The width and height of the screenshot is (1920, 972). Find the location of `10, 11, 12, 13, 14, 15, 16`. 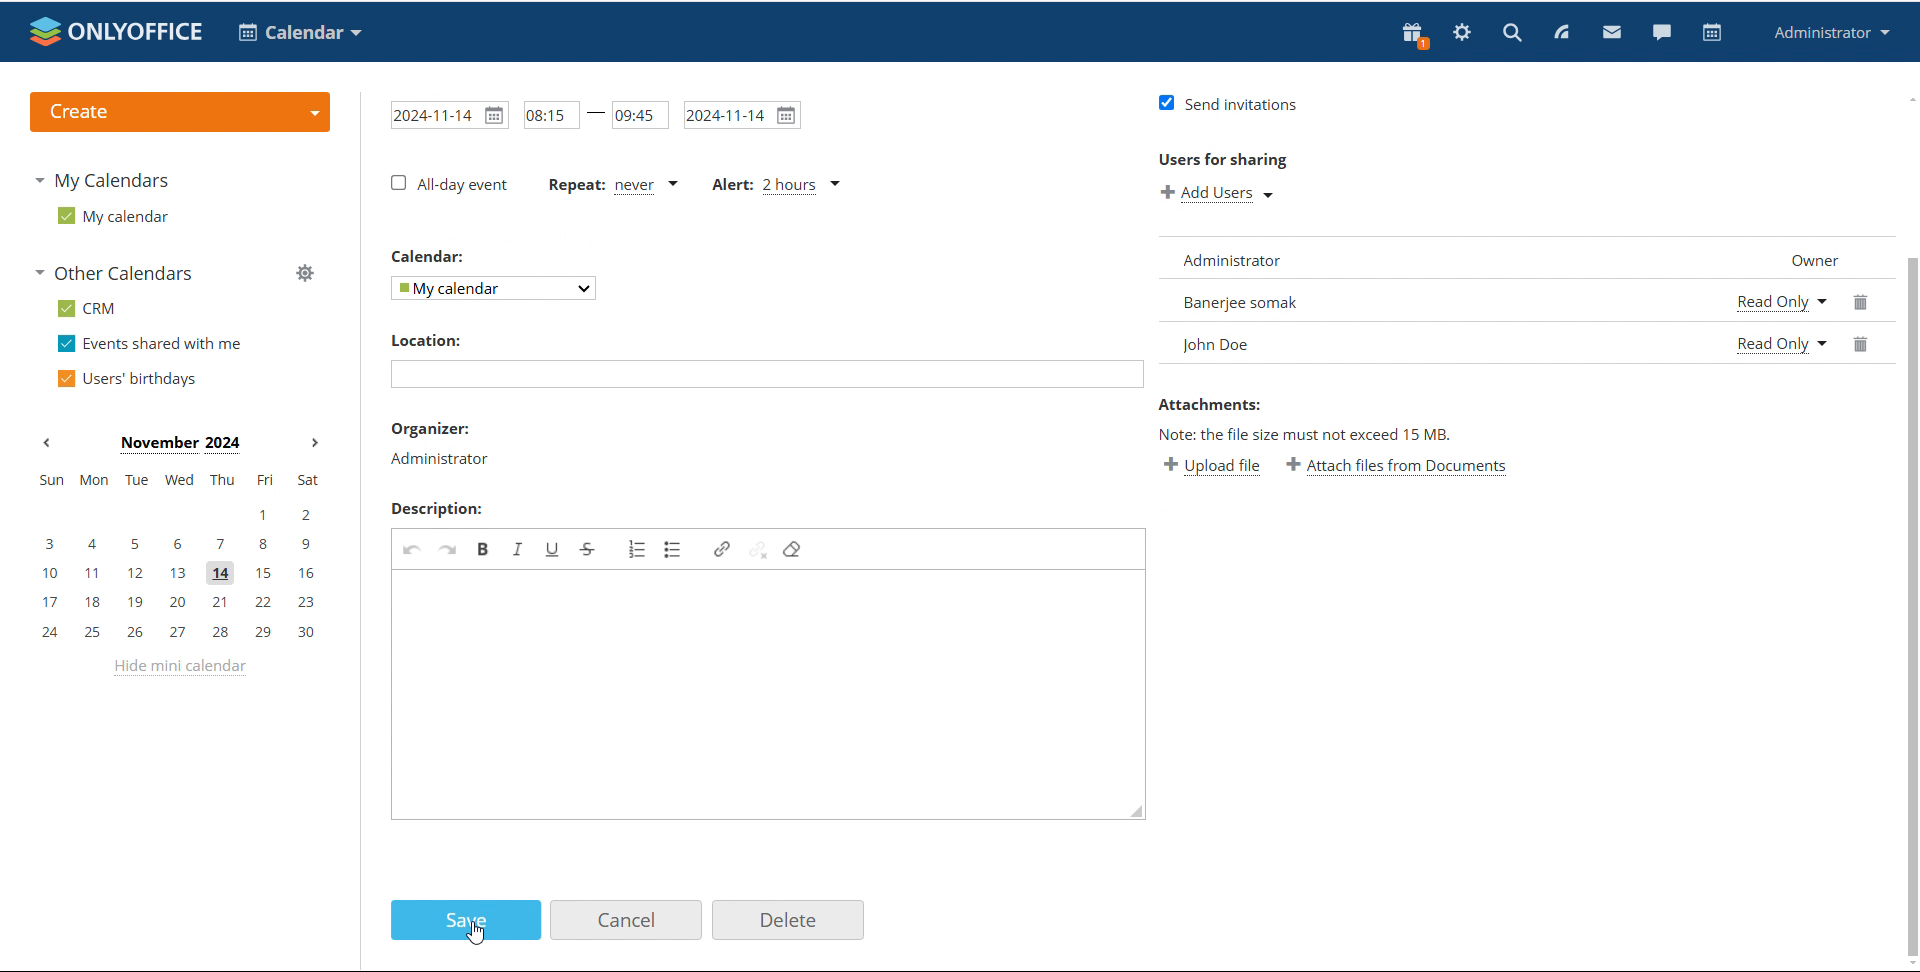

10, 11, 12, 13, 14, 15, 16 is located at coordinates (178, 574).